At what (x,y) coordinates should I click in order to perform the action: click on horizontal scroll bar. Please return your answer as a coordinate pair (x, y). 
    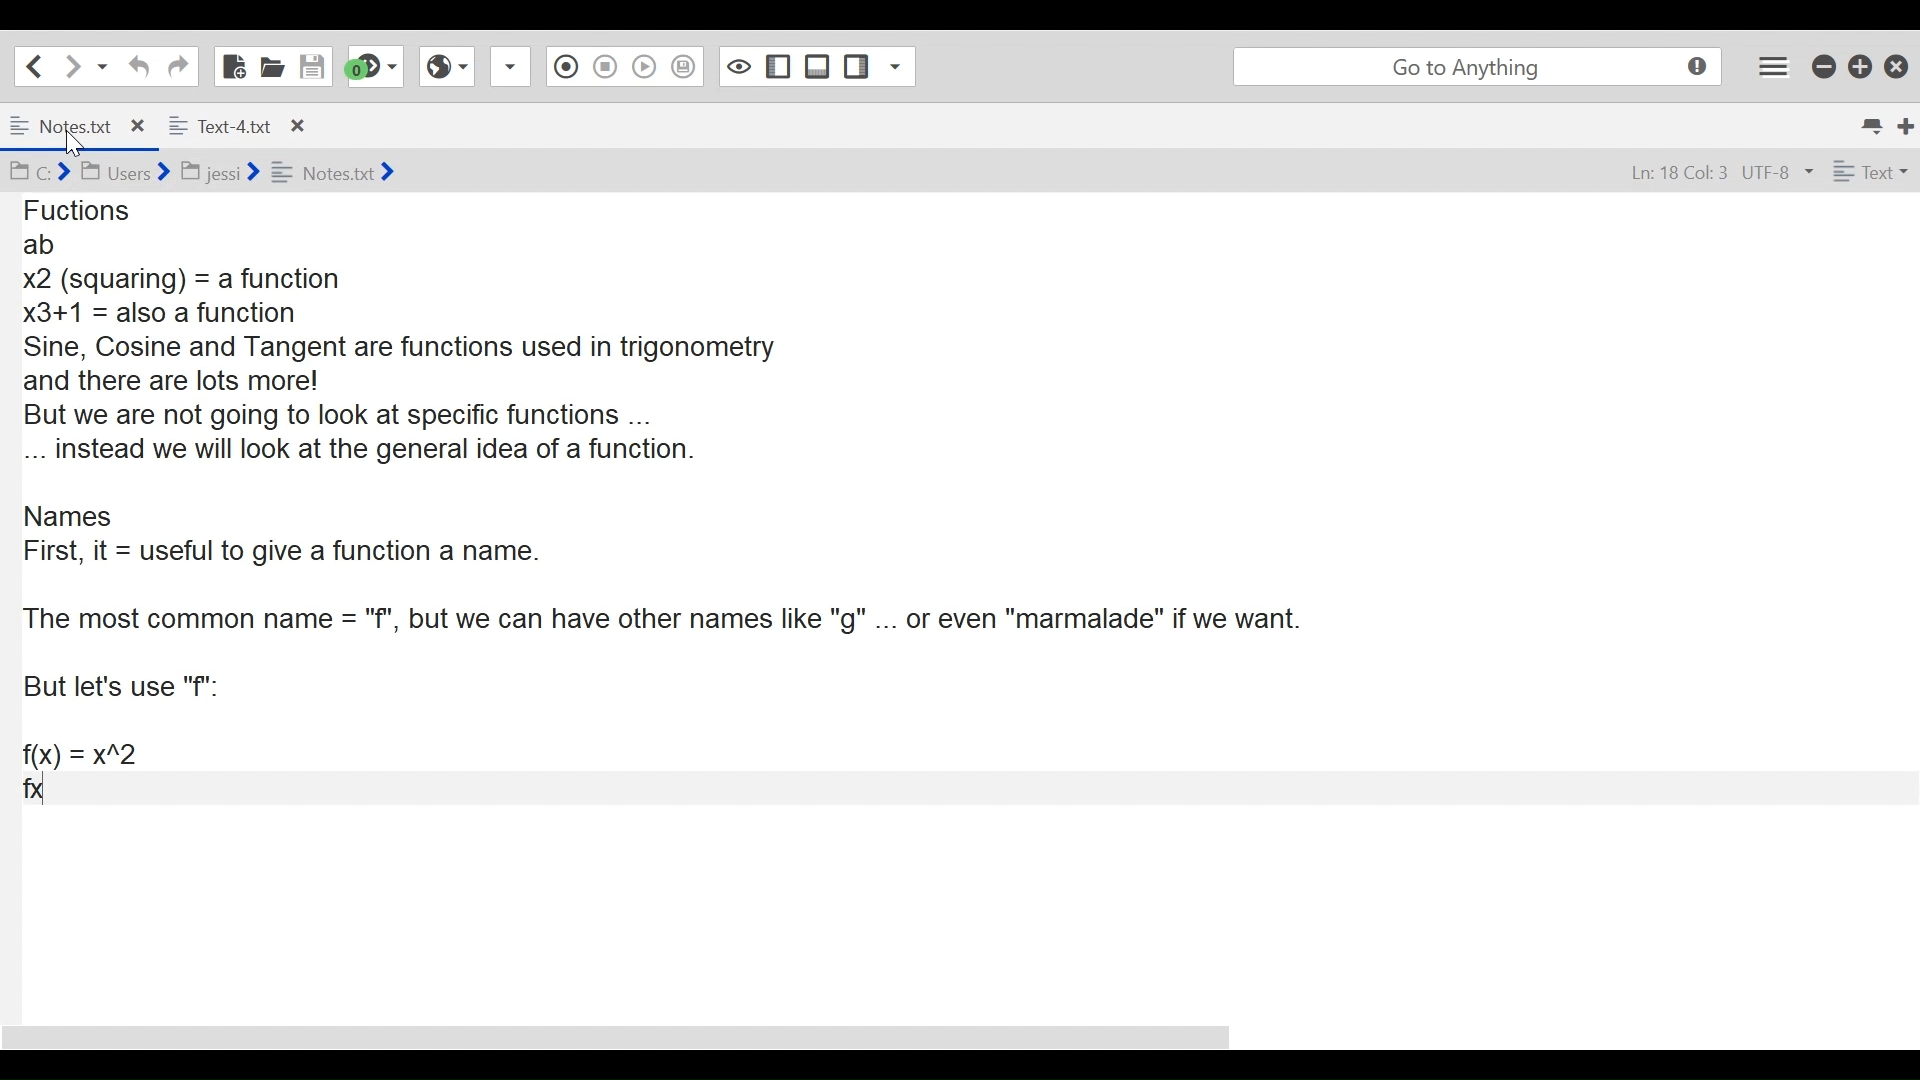
    Looking at the image, I should click on (639, 1029).